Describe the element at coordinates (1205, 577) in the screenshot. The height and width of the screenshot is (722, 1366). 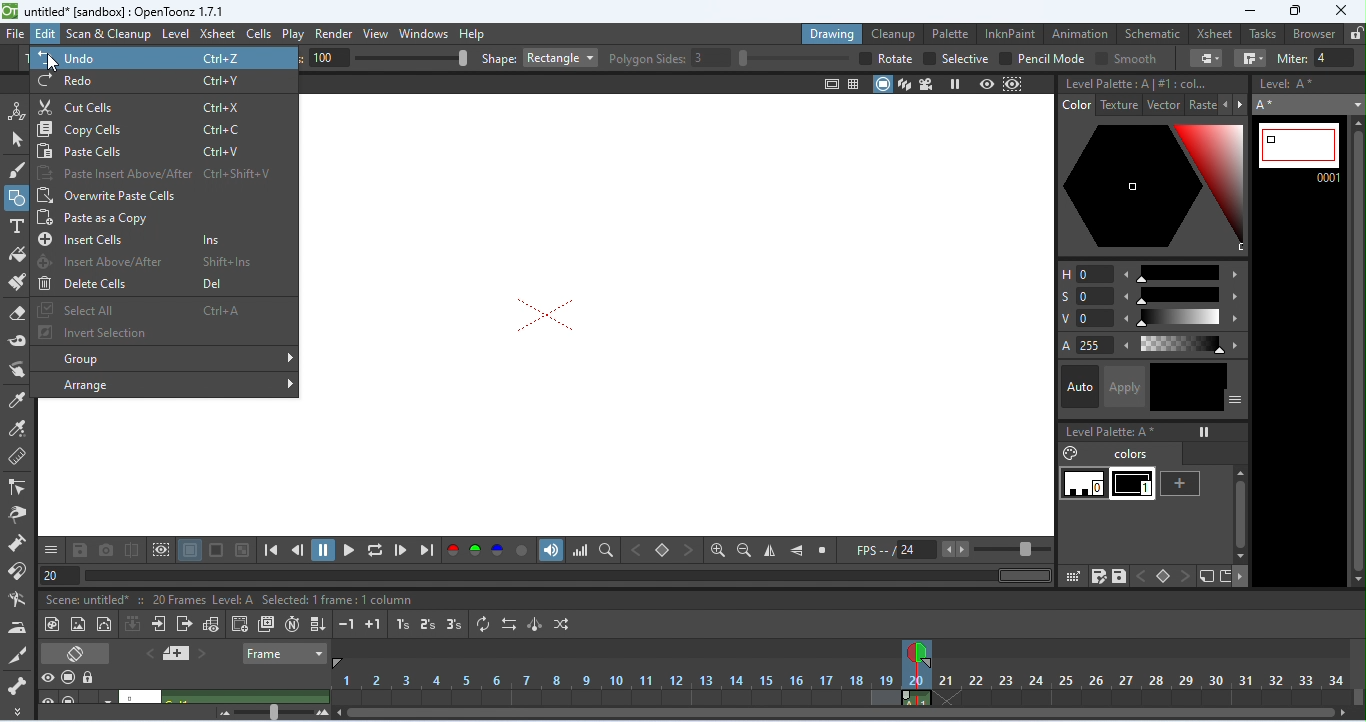
I see `new style` at that location.